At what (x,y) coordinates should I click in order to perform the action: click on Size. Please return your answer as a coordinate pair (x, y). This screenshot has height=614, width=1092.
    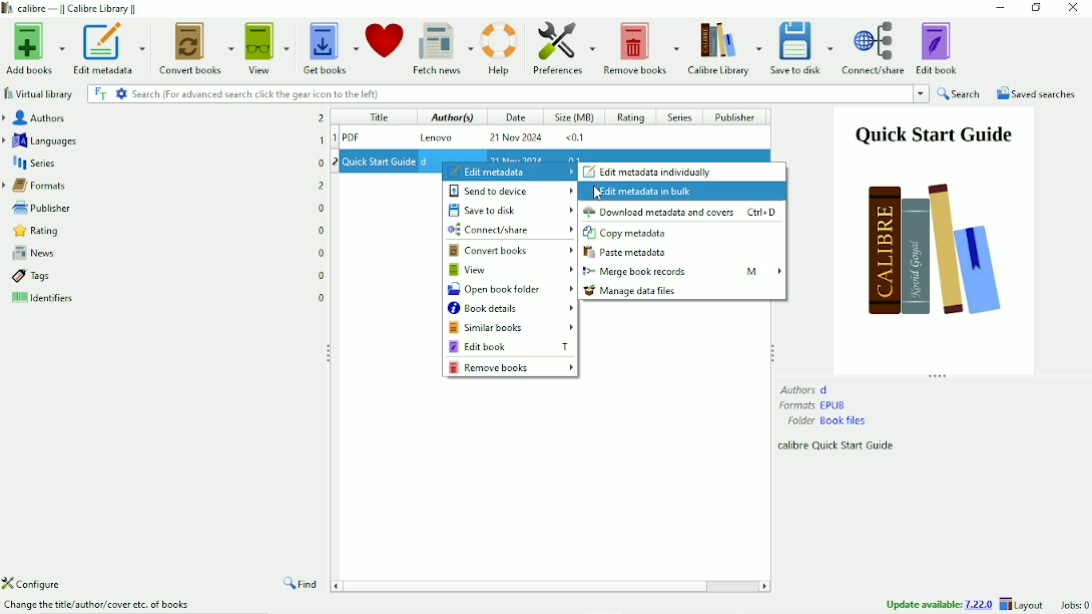
    Looking at the image, I should click on (575, 119).